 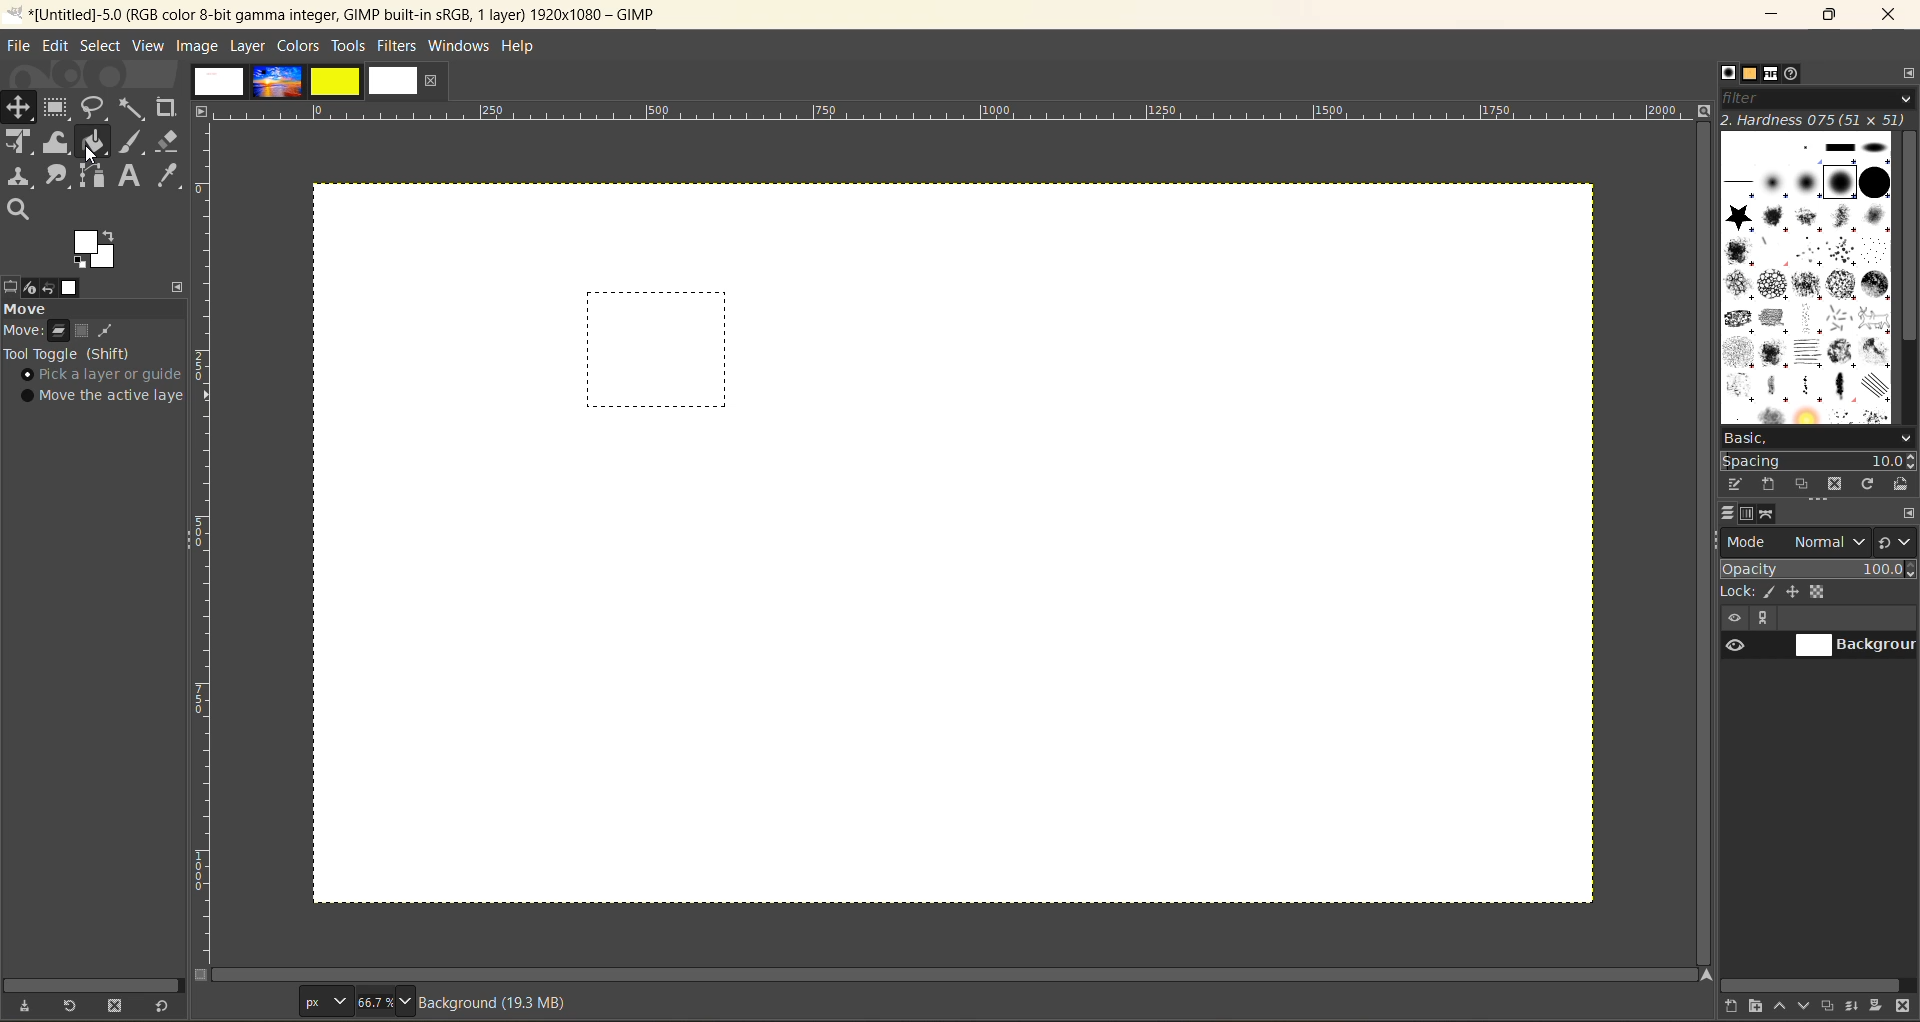 What do you see at coordinates (958, 114) in the screenshot?
I see `scale` at bounding box center [958, 114].